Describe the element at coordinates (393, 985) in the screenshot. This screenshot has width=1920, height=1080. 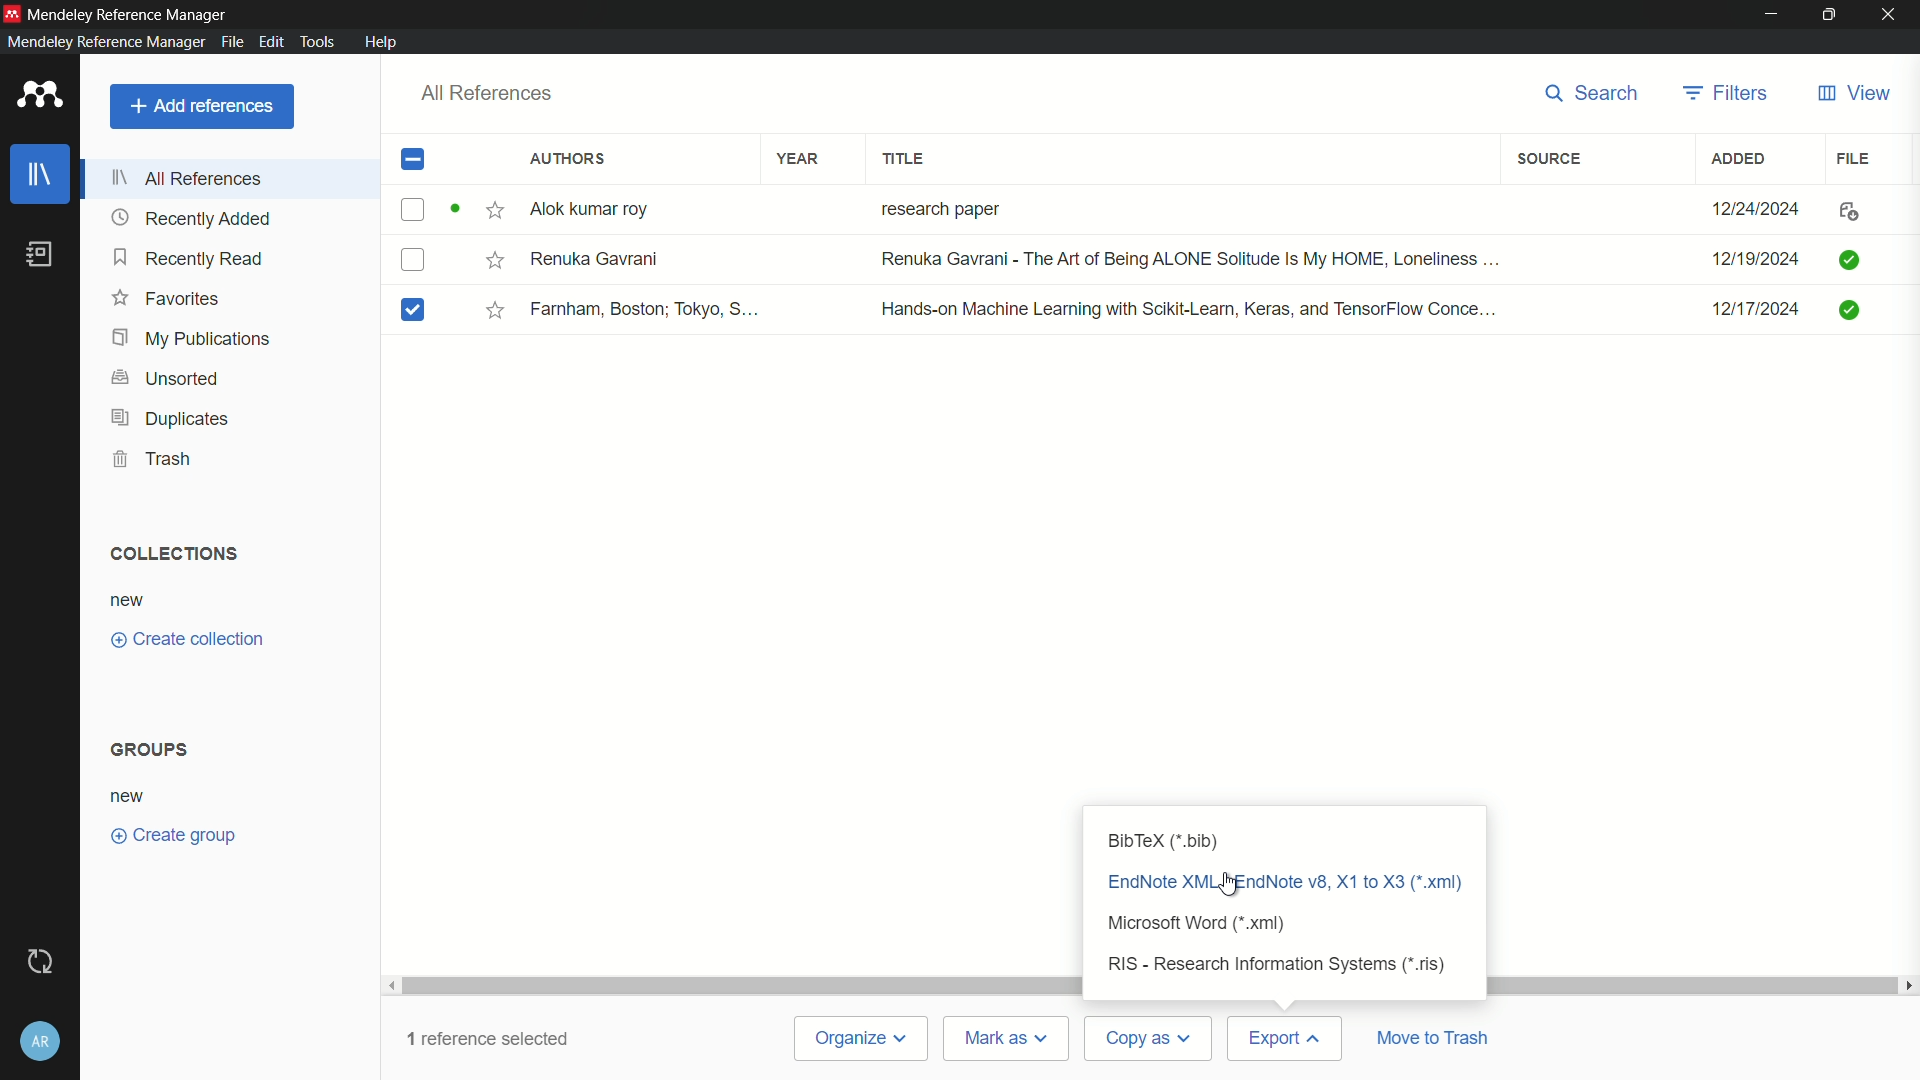
I see `scroll left` at that location.